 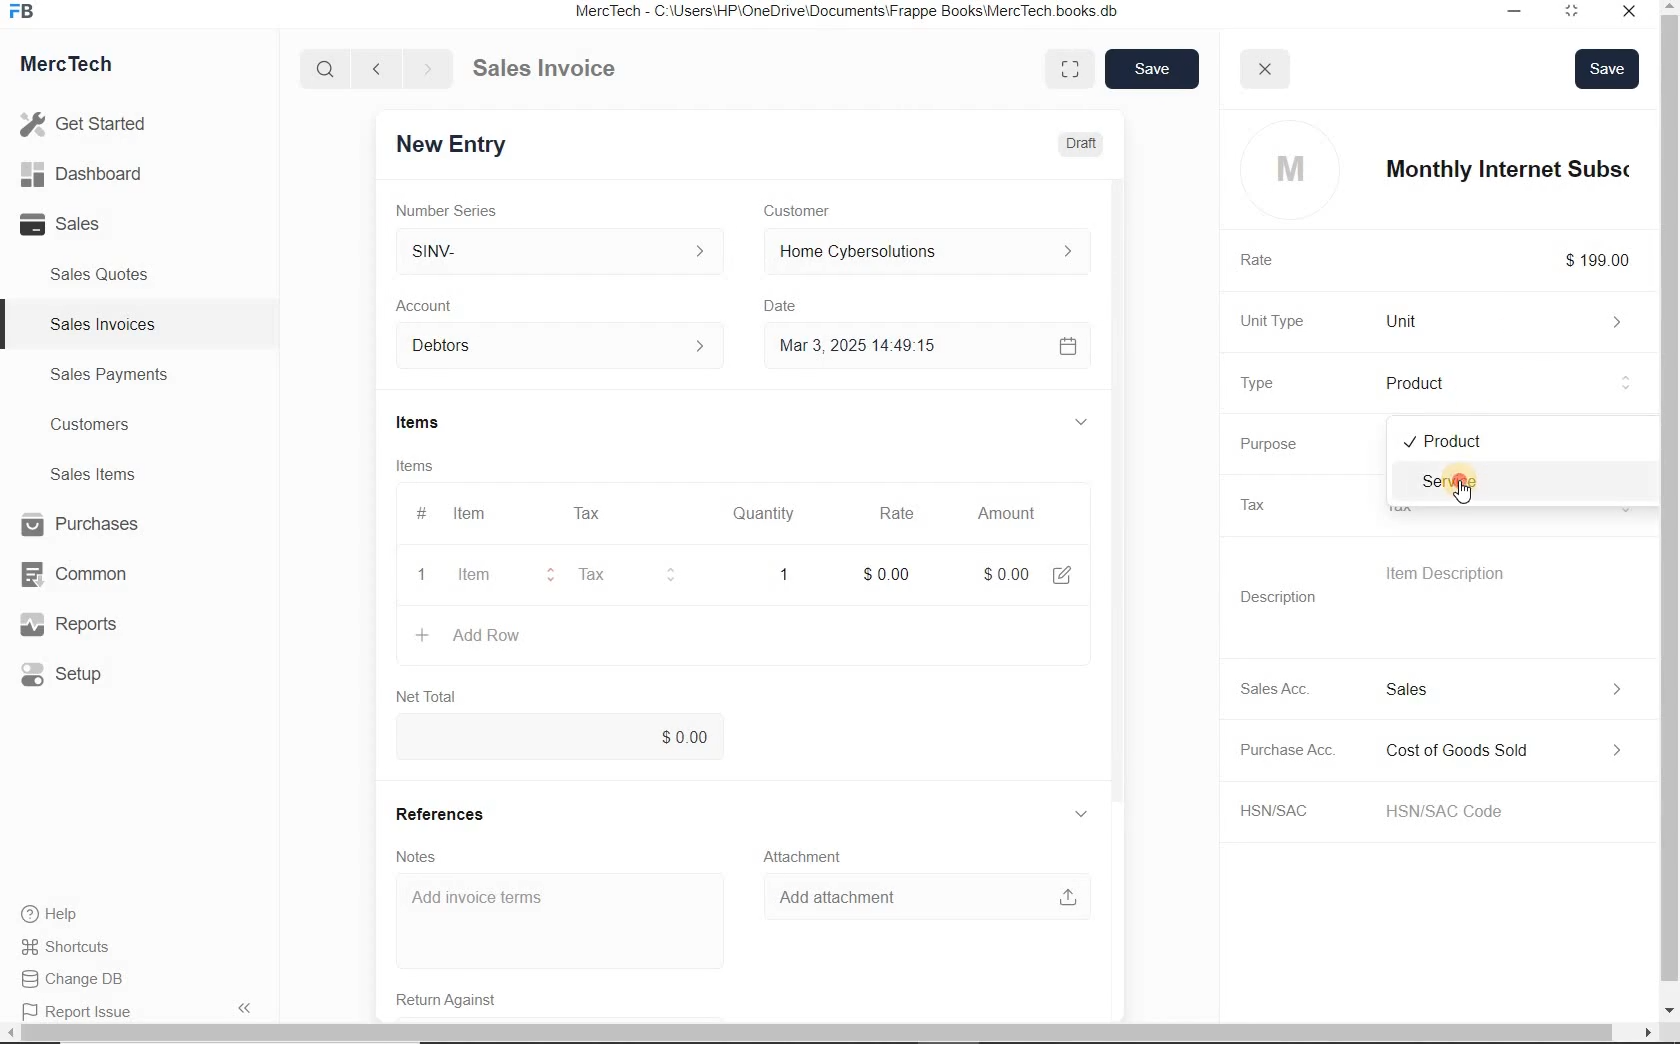 What do you see at coordinates (570, 921) in the screenshot?
I see `Add invoice terms` at bounding box center [570, 921].